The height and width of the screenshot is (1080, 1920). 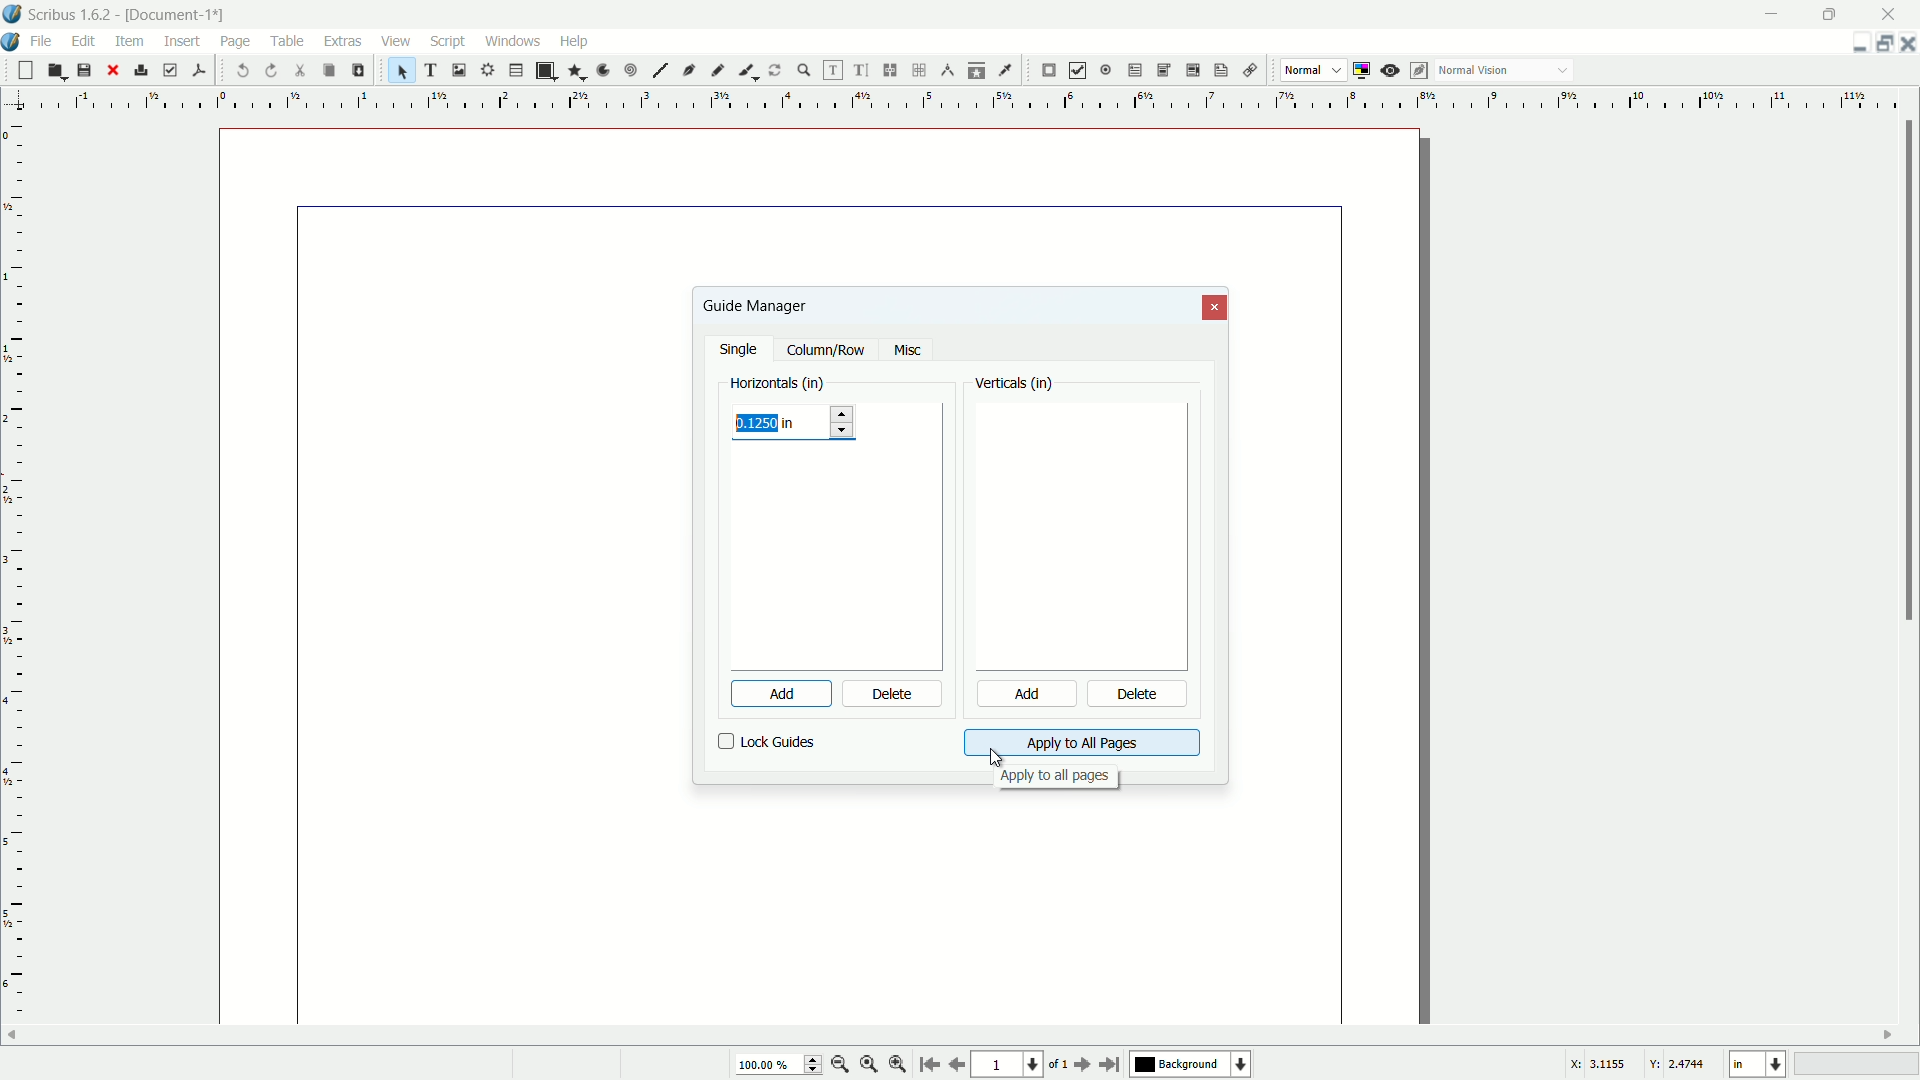 I want to click on go to start page, so click(x=927, y=1066).